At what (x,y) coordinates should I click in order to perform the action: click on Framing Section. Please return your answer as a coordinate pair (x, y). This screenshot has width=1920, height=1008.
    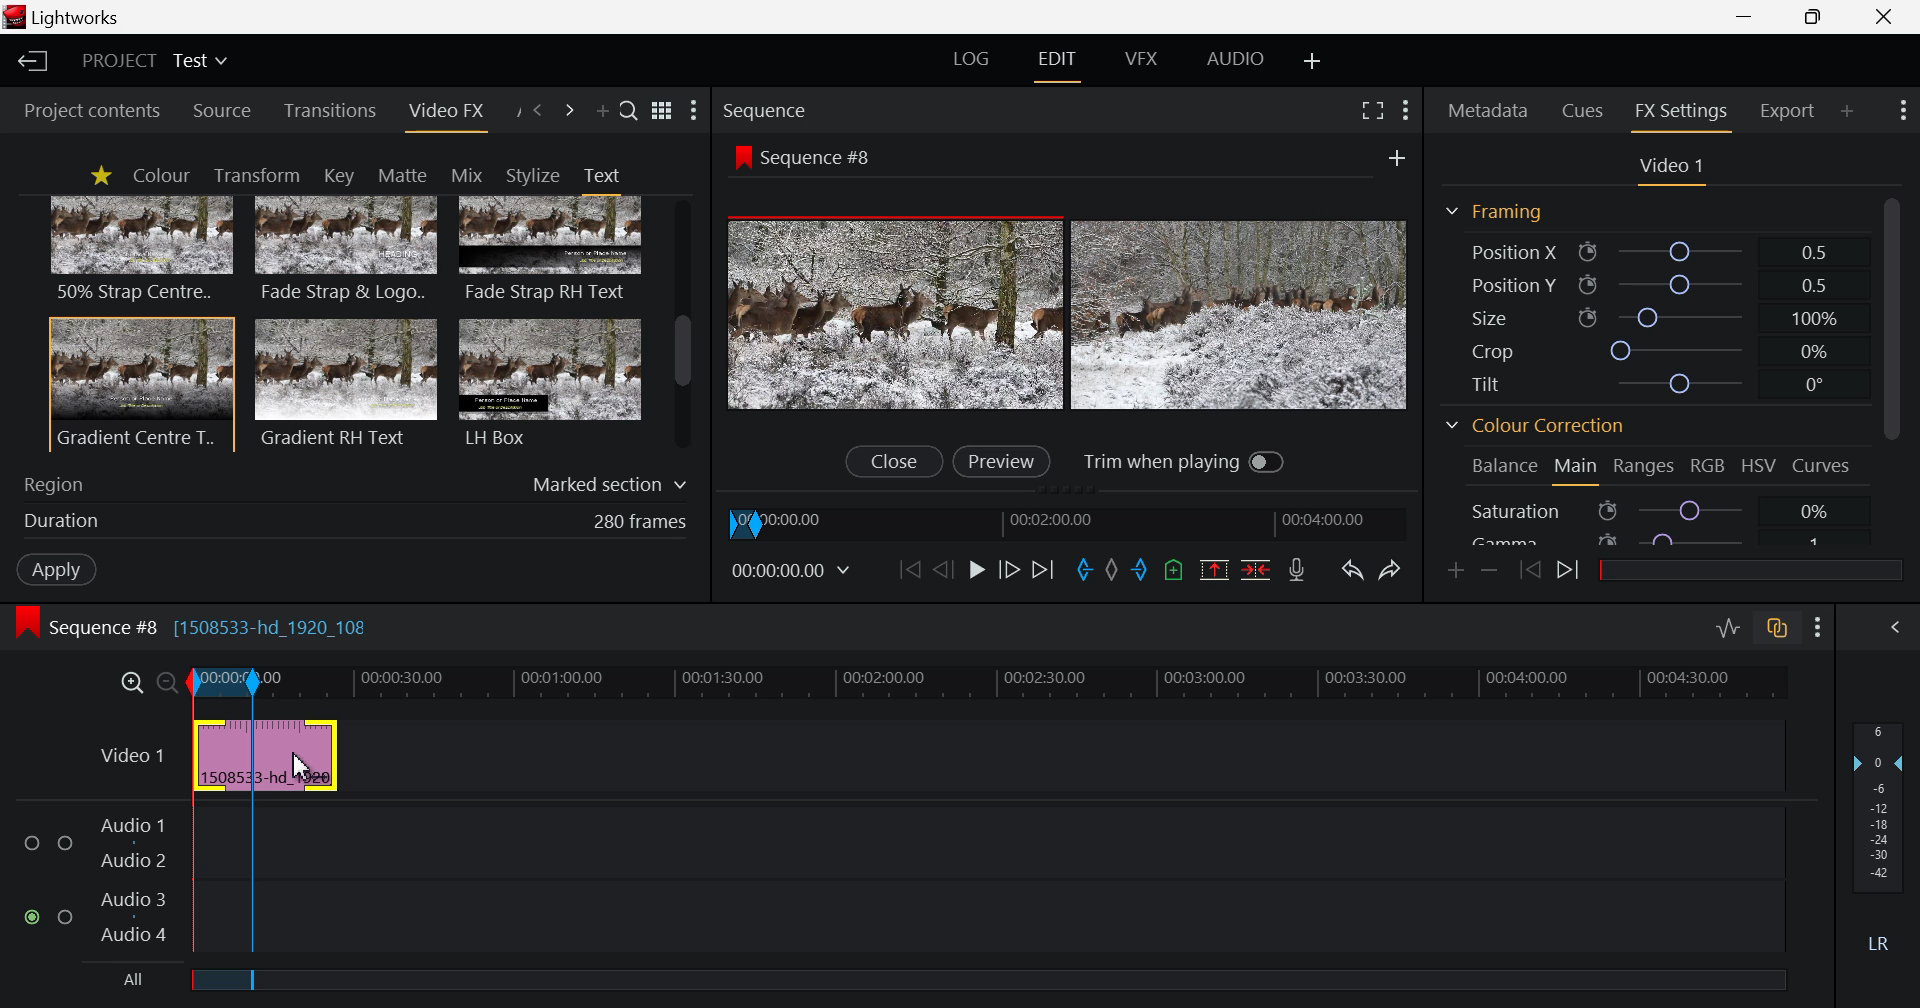
    Looking at the image, I should click on (1502, 211).